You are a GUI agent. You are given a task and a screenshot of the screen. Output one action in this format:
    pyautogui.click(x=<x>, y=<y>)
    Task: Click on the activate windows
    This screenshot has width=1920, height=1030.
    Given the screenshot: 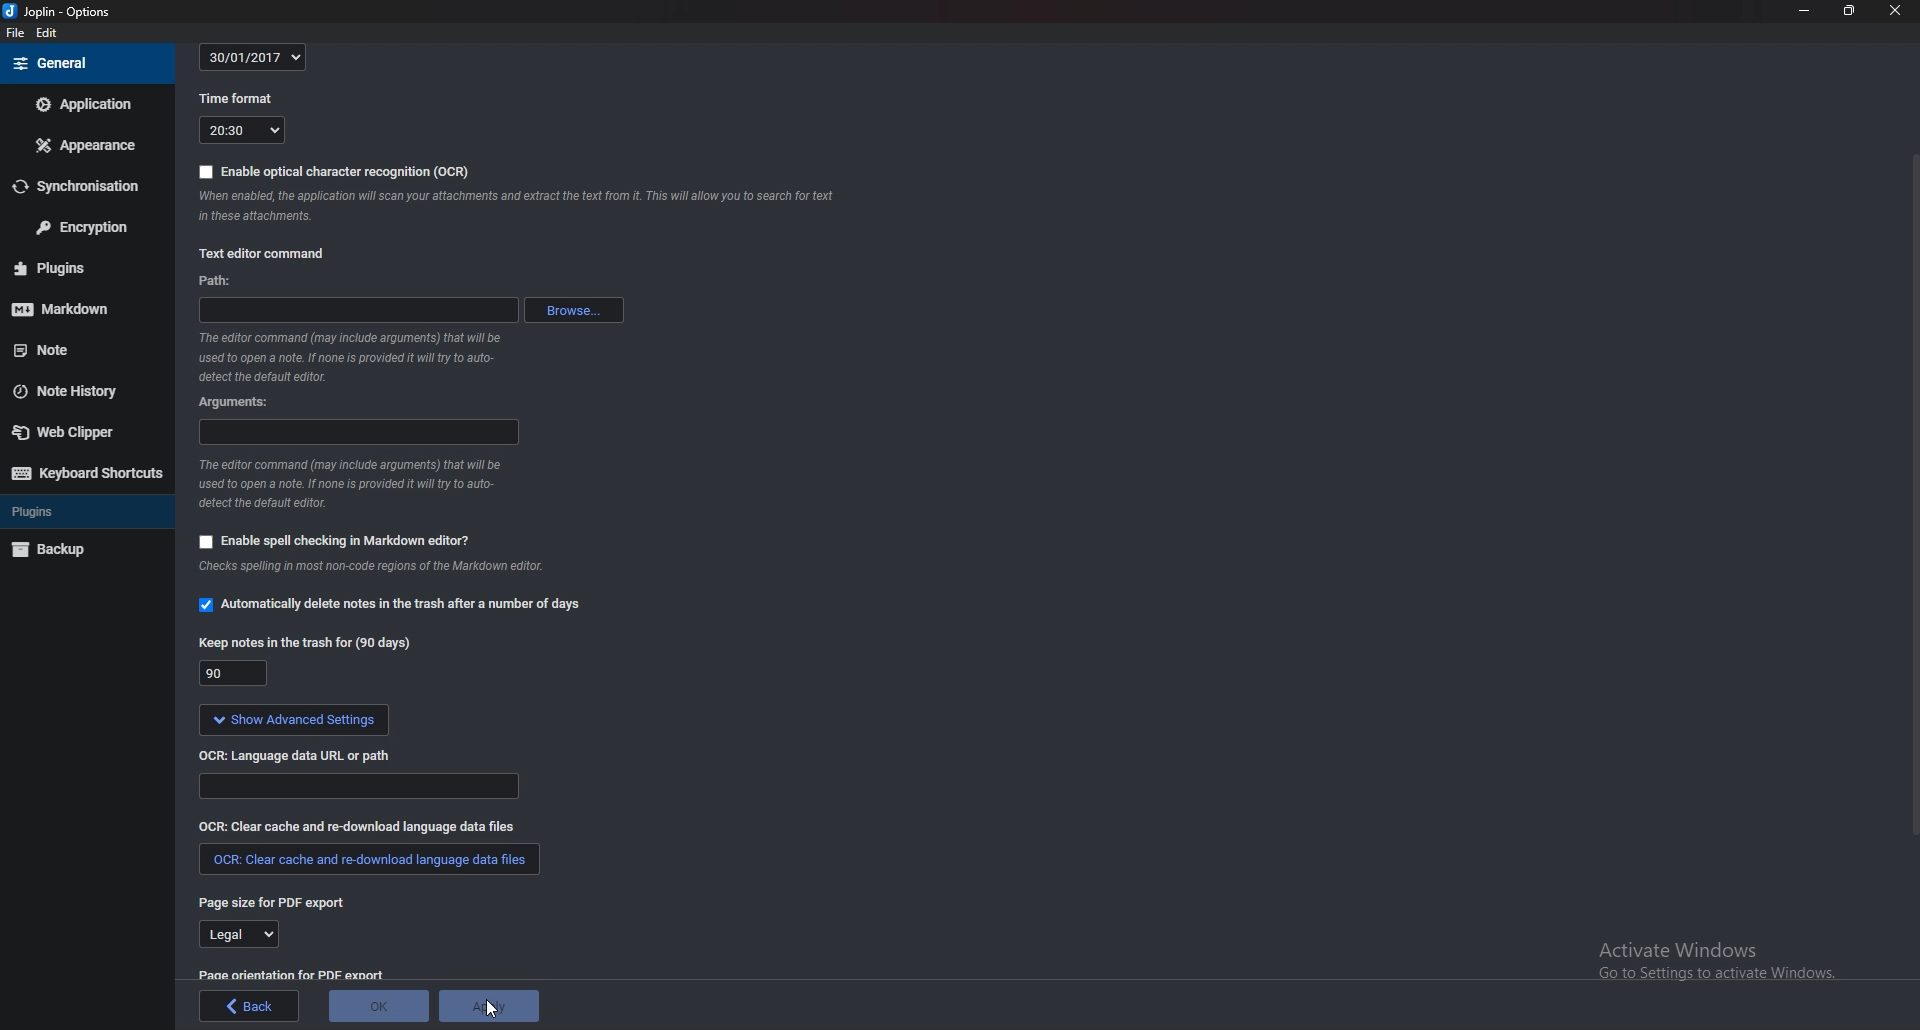 What is the action you would take?
    pyautogui.click(x=1719, y=954)
    